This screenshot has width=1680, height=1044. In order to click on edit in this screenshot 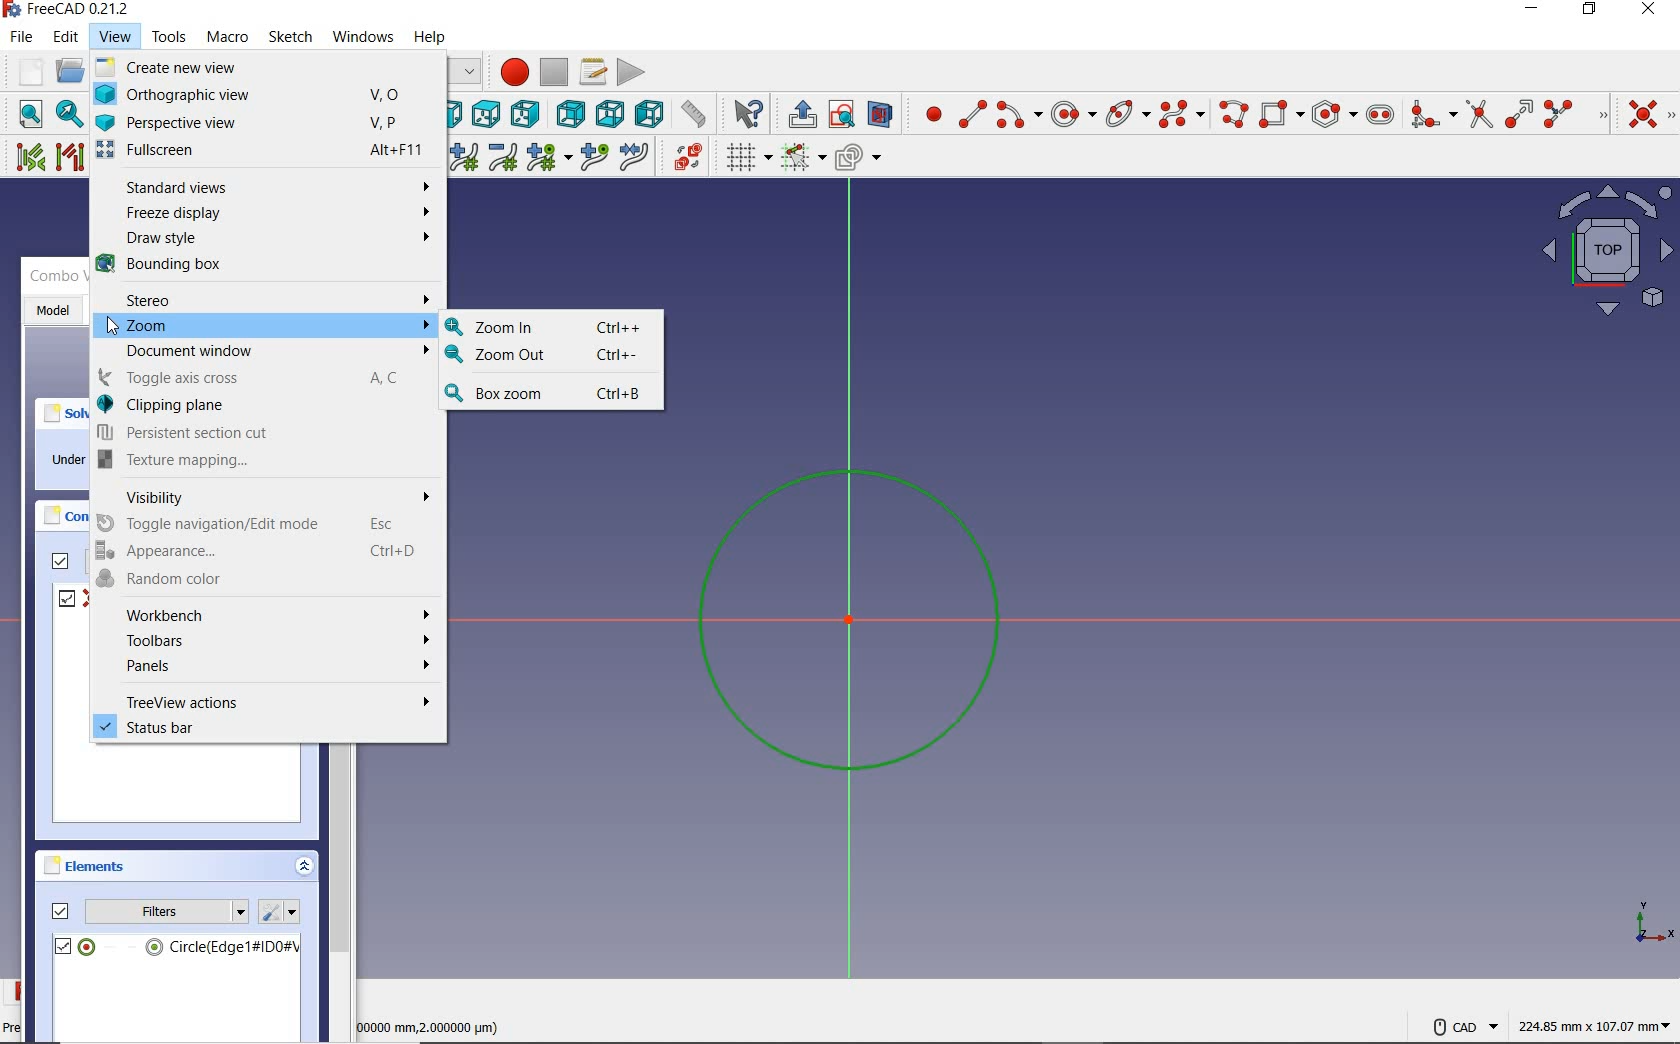, I will do `click(66, 37)`.